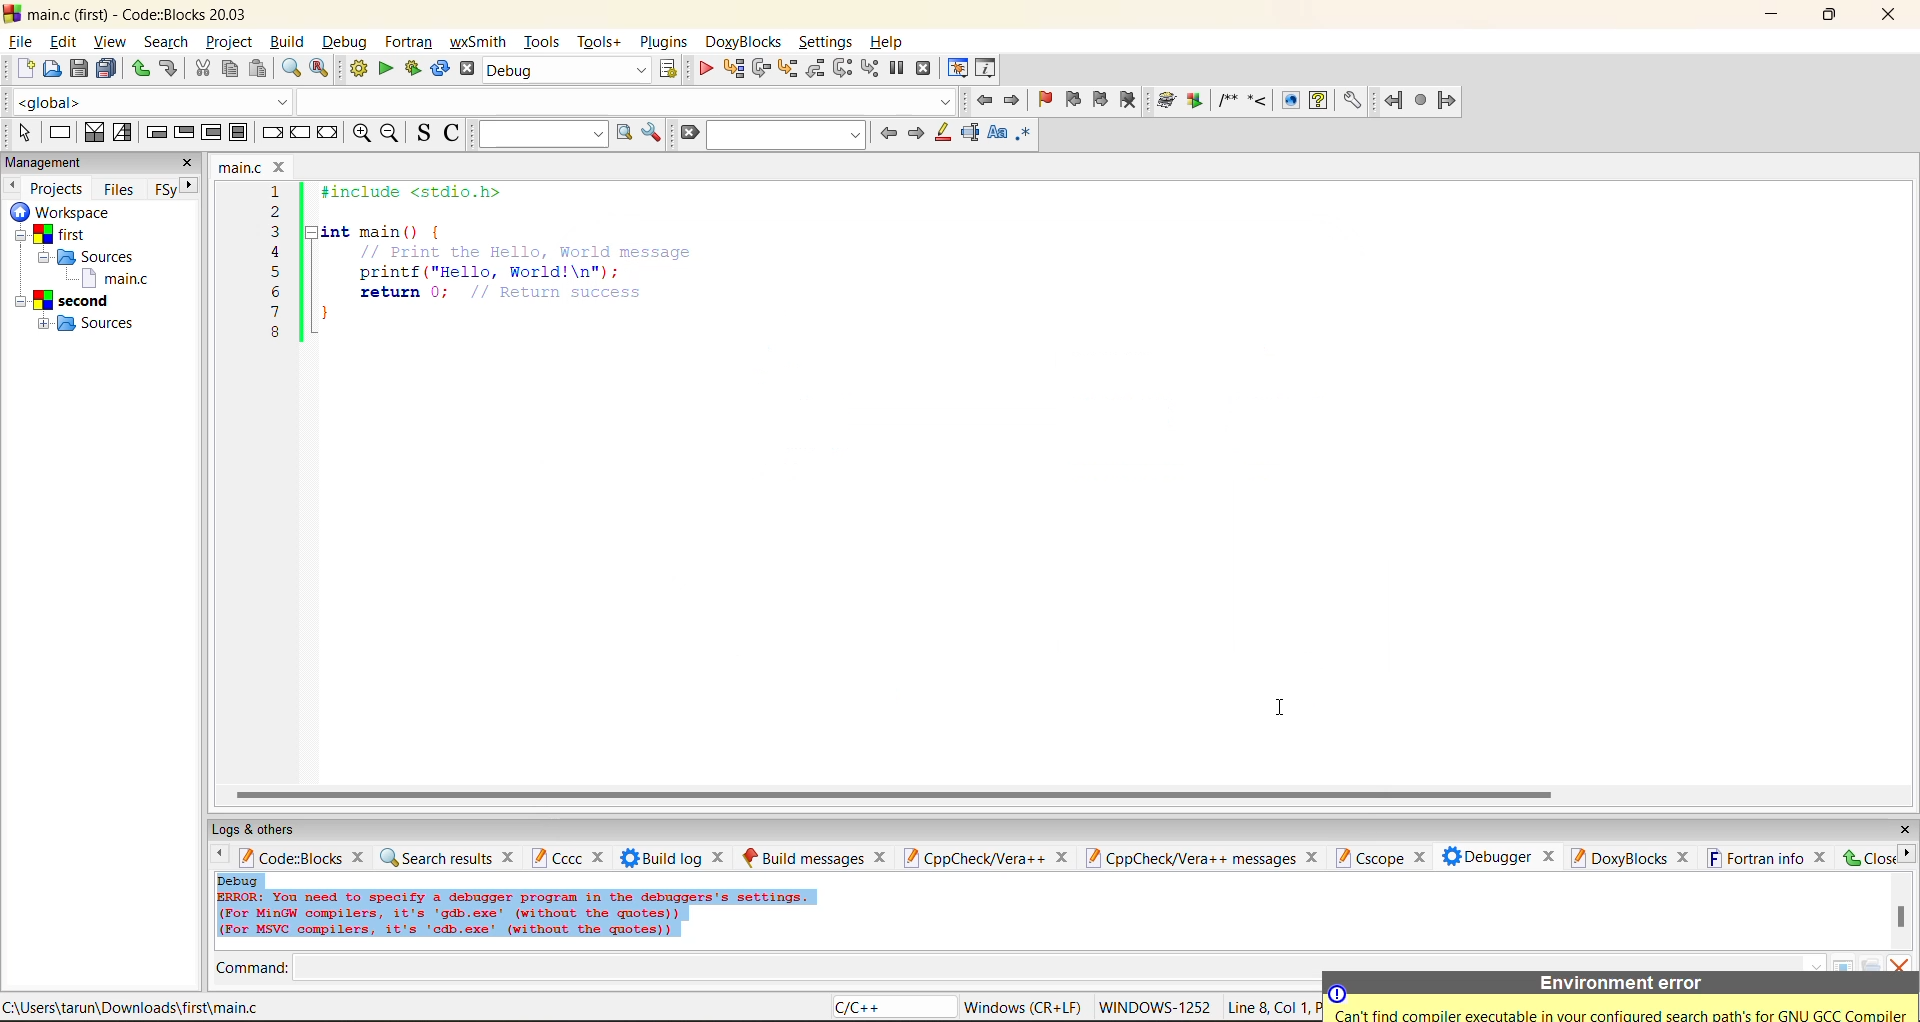 Image resolution: width=1920 pixels, height=1022 pixels. I want to click on selected text, so click(970, 133).